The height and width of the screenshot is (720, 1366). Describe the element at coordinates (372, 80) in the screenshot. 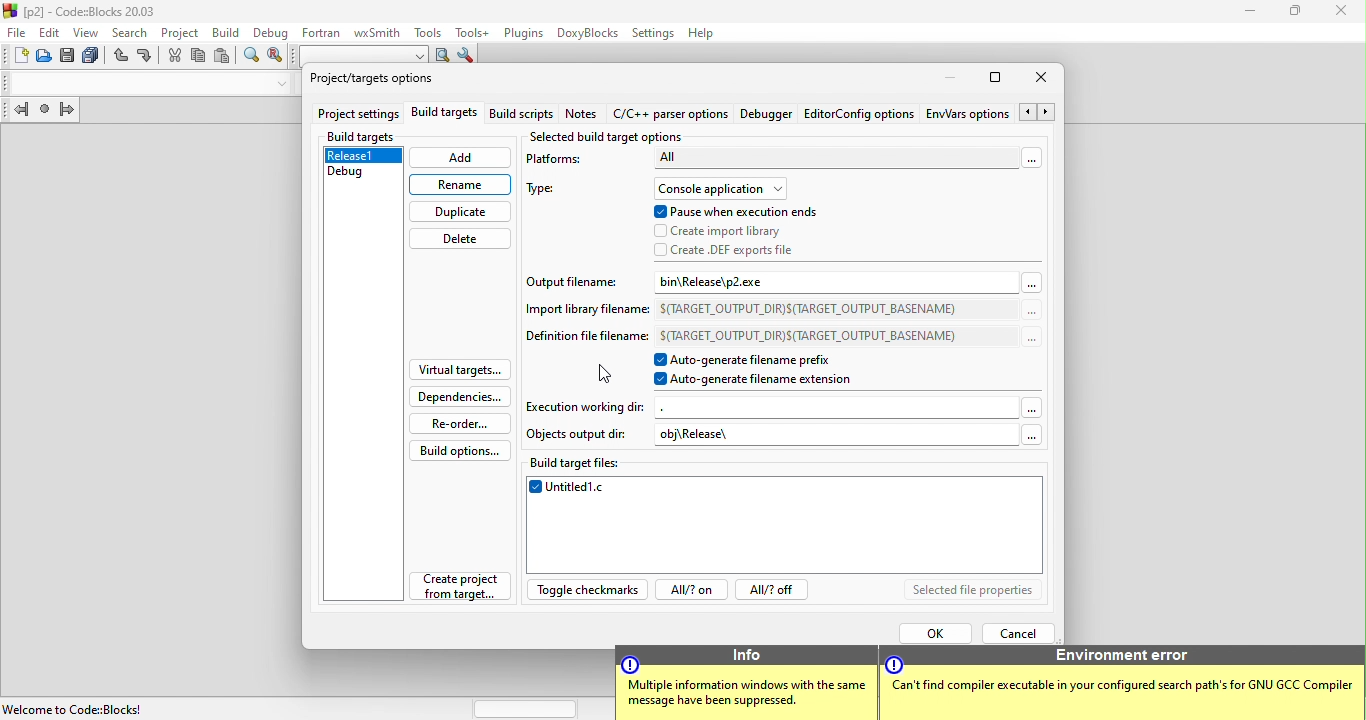

I see `project\target option` at that location.